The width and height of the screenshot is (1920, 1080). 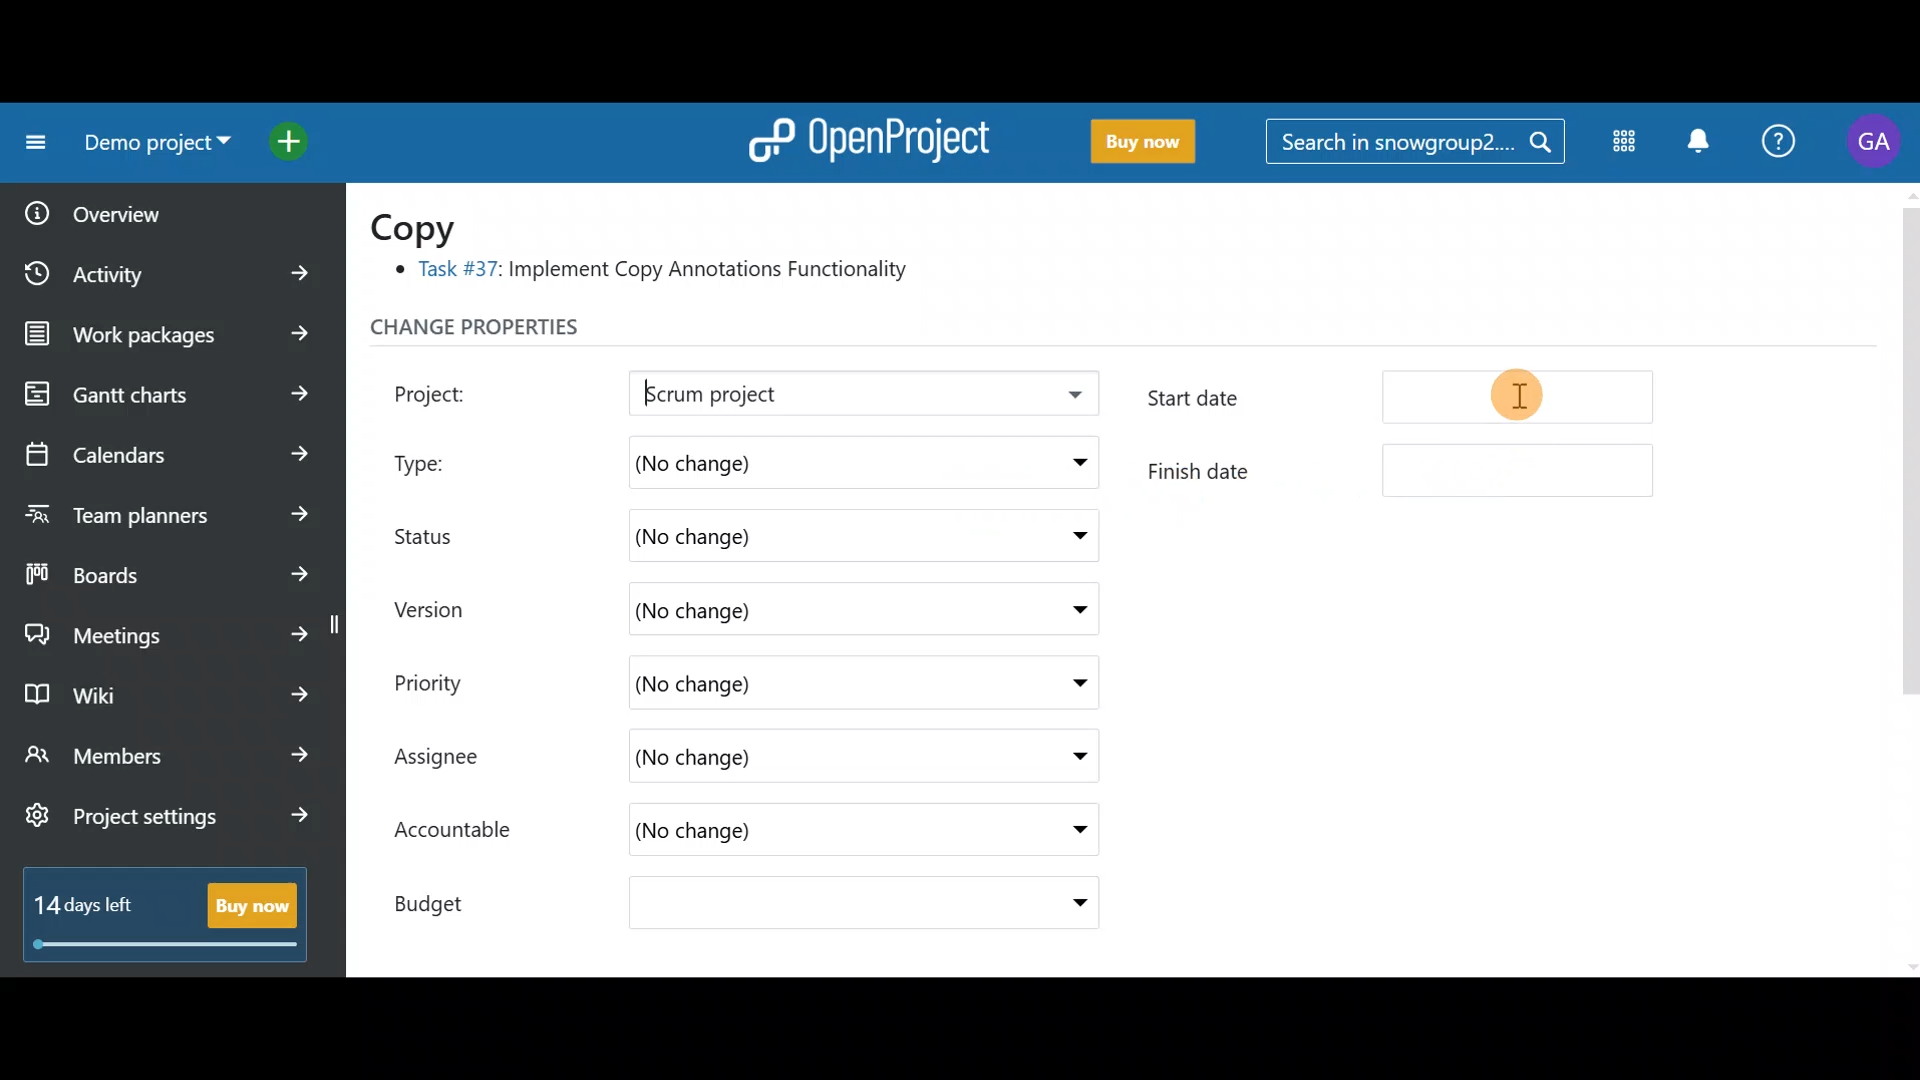 What do you see at coordinates (1522, 395) in the screenshot?
I see `Cursor` at bounding box center [1522, 395].